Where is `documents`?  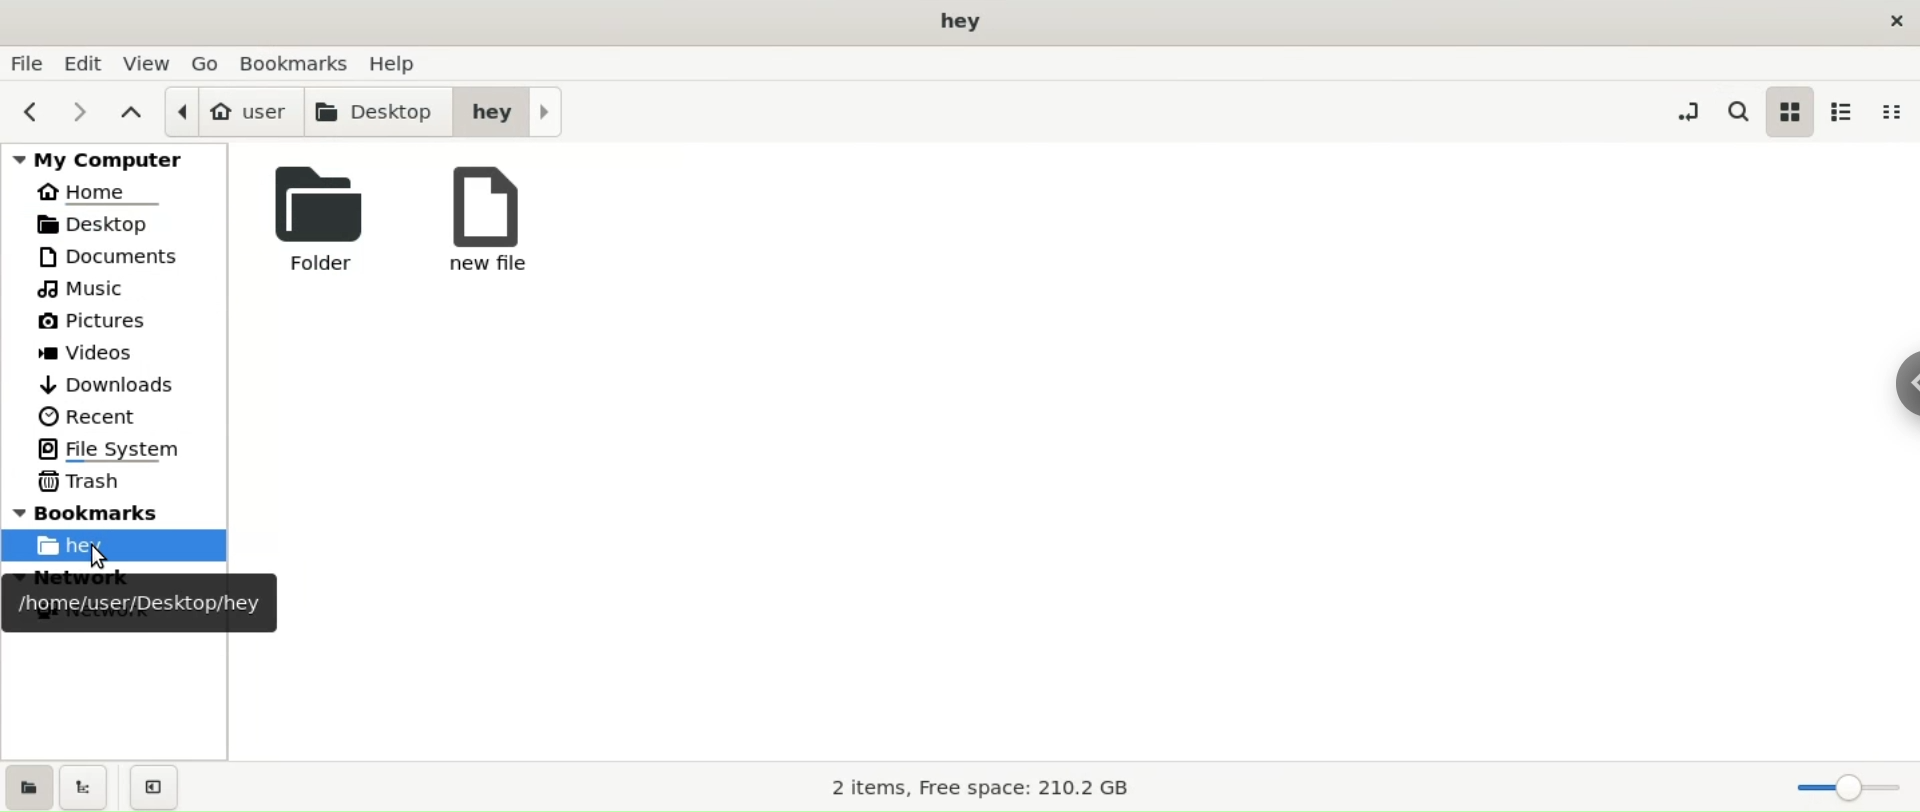
documents is located at coordinates (111, 258).